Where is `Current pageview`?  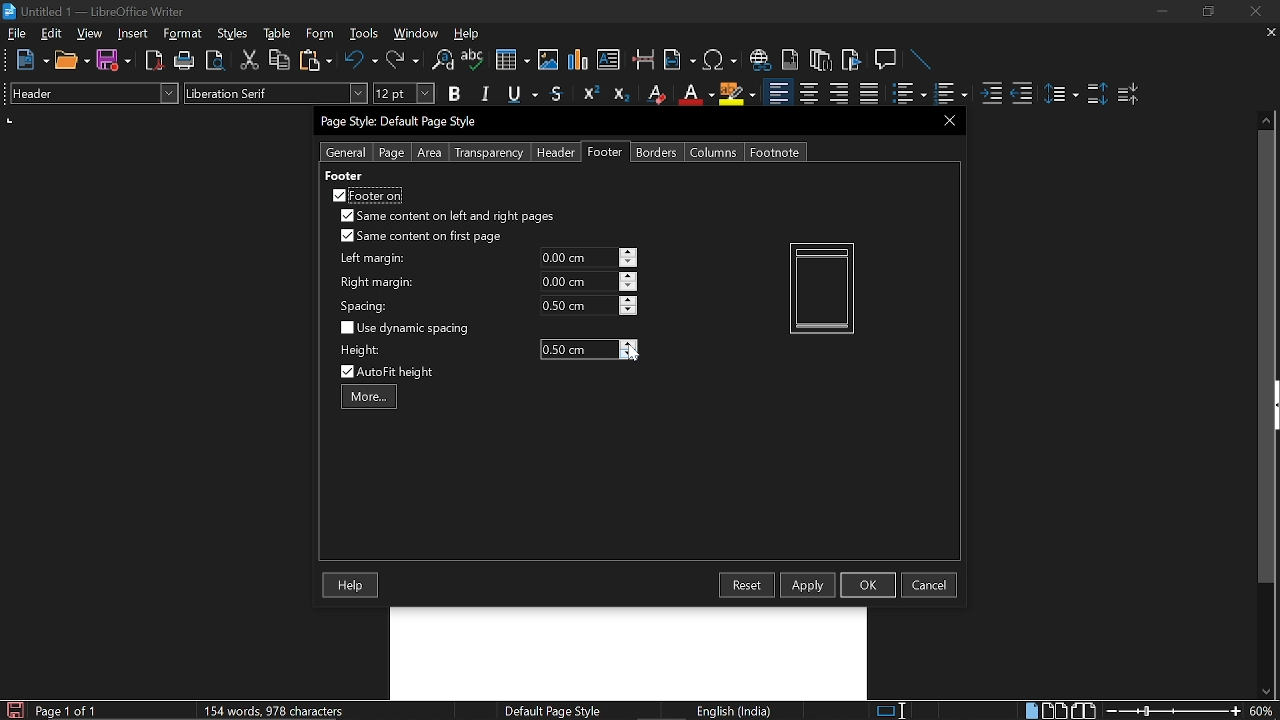 Current pageview is located at coordinates (822, 288).